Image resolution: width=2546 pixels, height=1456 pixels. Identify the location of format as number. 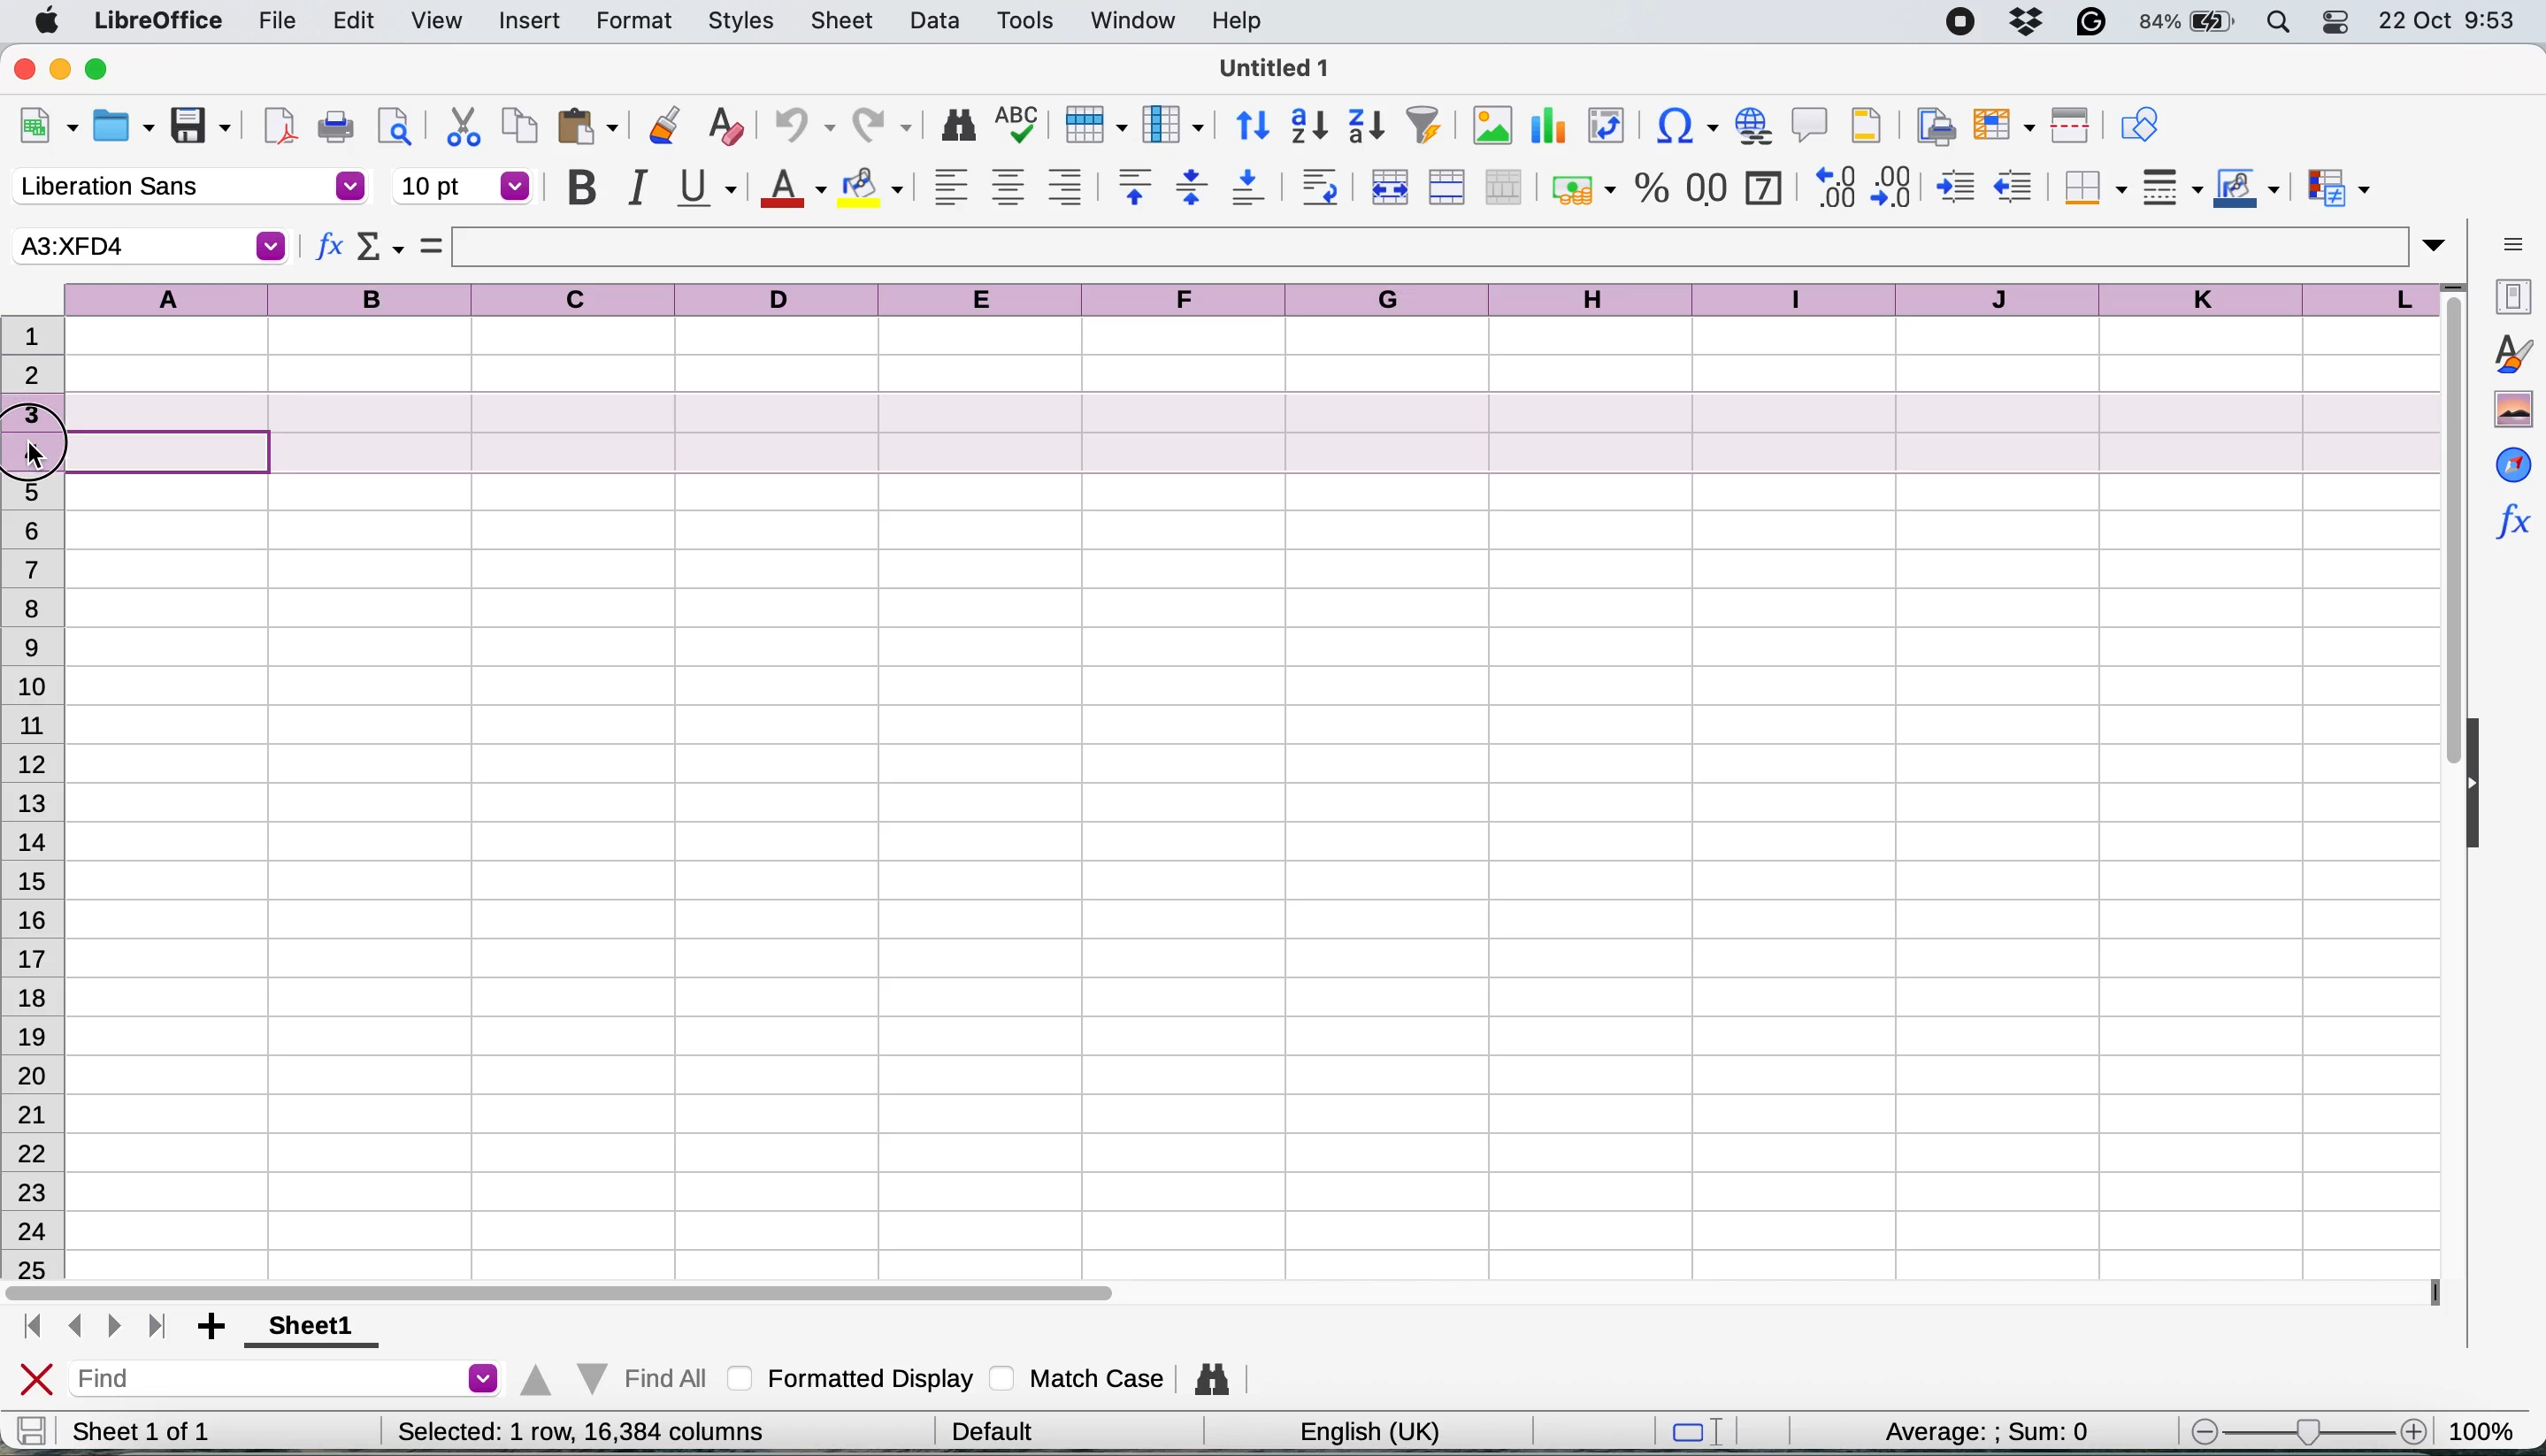
(1708, 186).